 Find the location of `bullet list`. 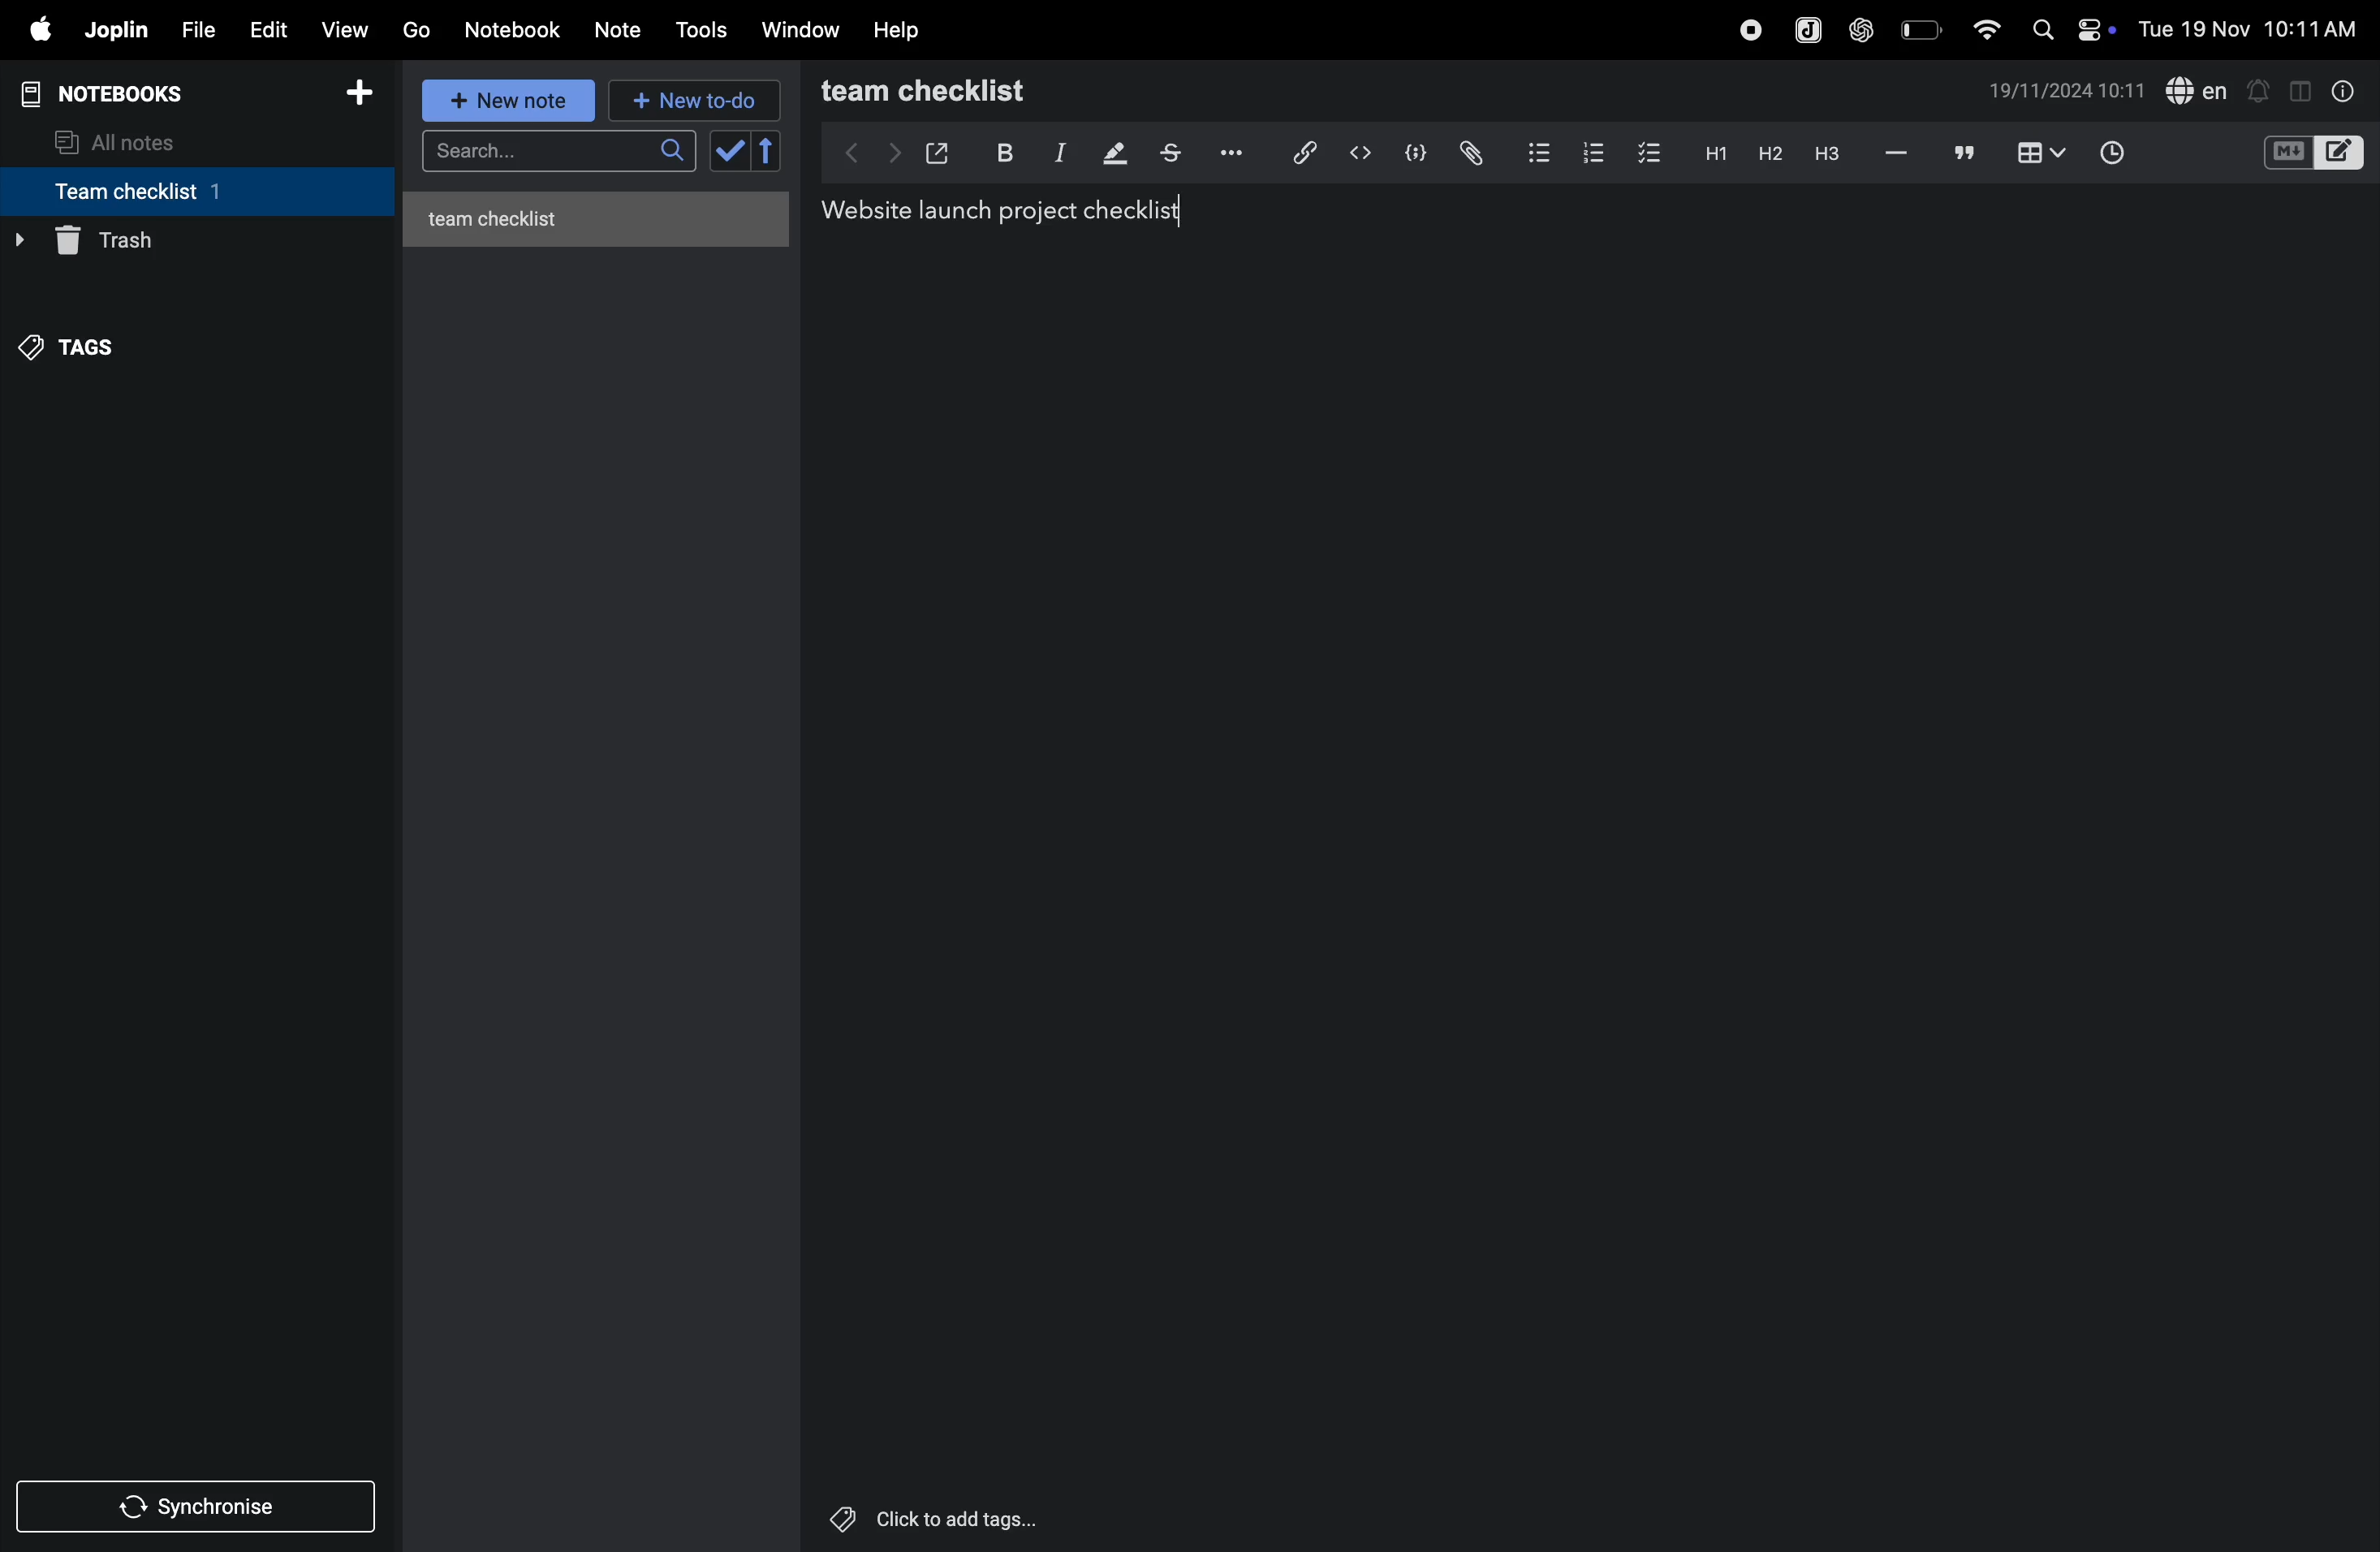

bullet list is located at coordinates (1534, 152).